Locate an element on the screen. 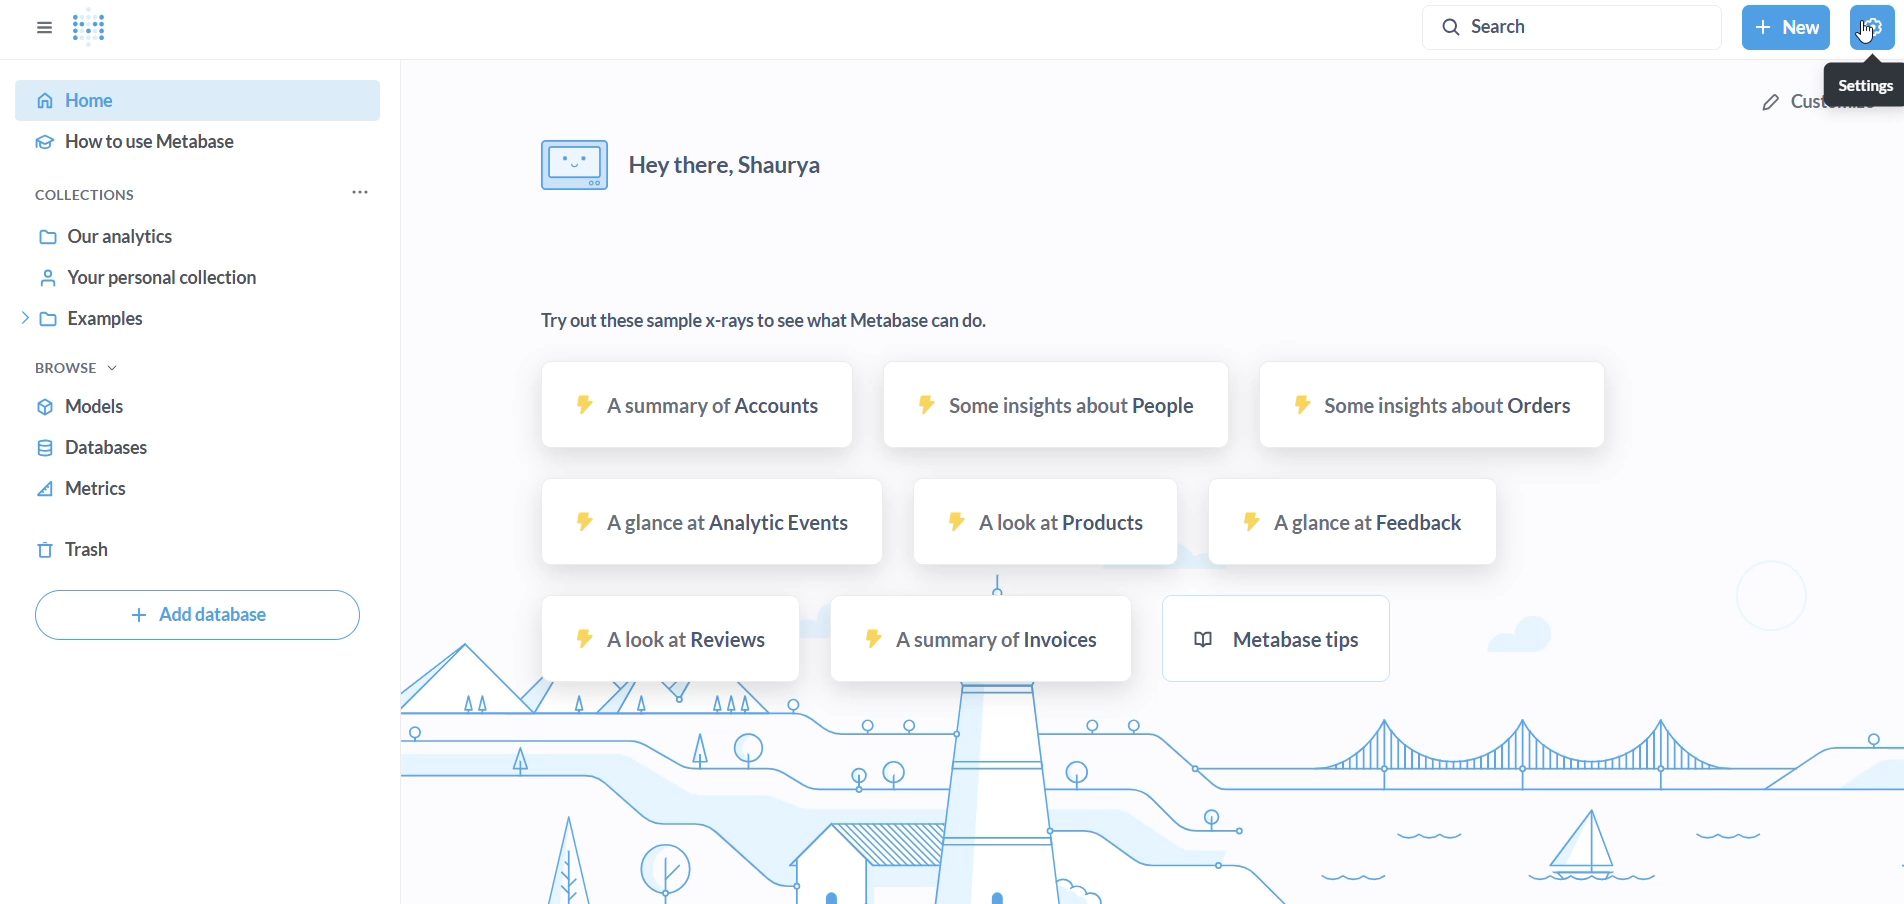  TO Trash is located at coordinates (85, 551).